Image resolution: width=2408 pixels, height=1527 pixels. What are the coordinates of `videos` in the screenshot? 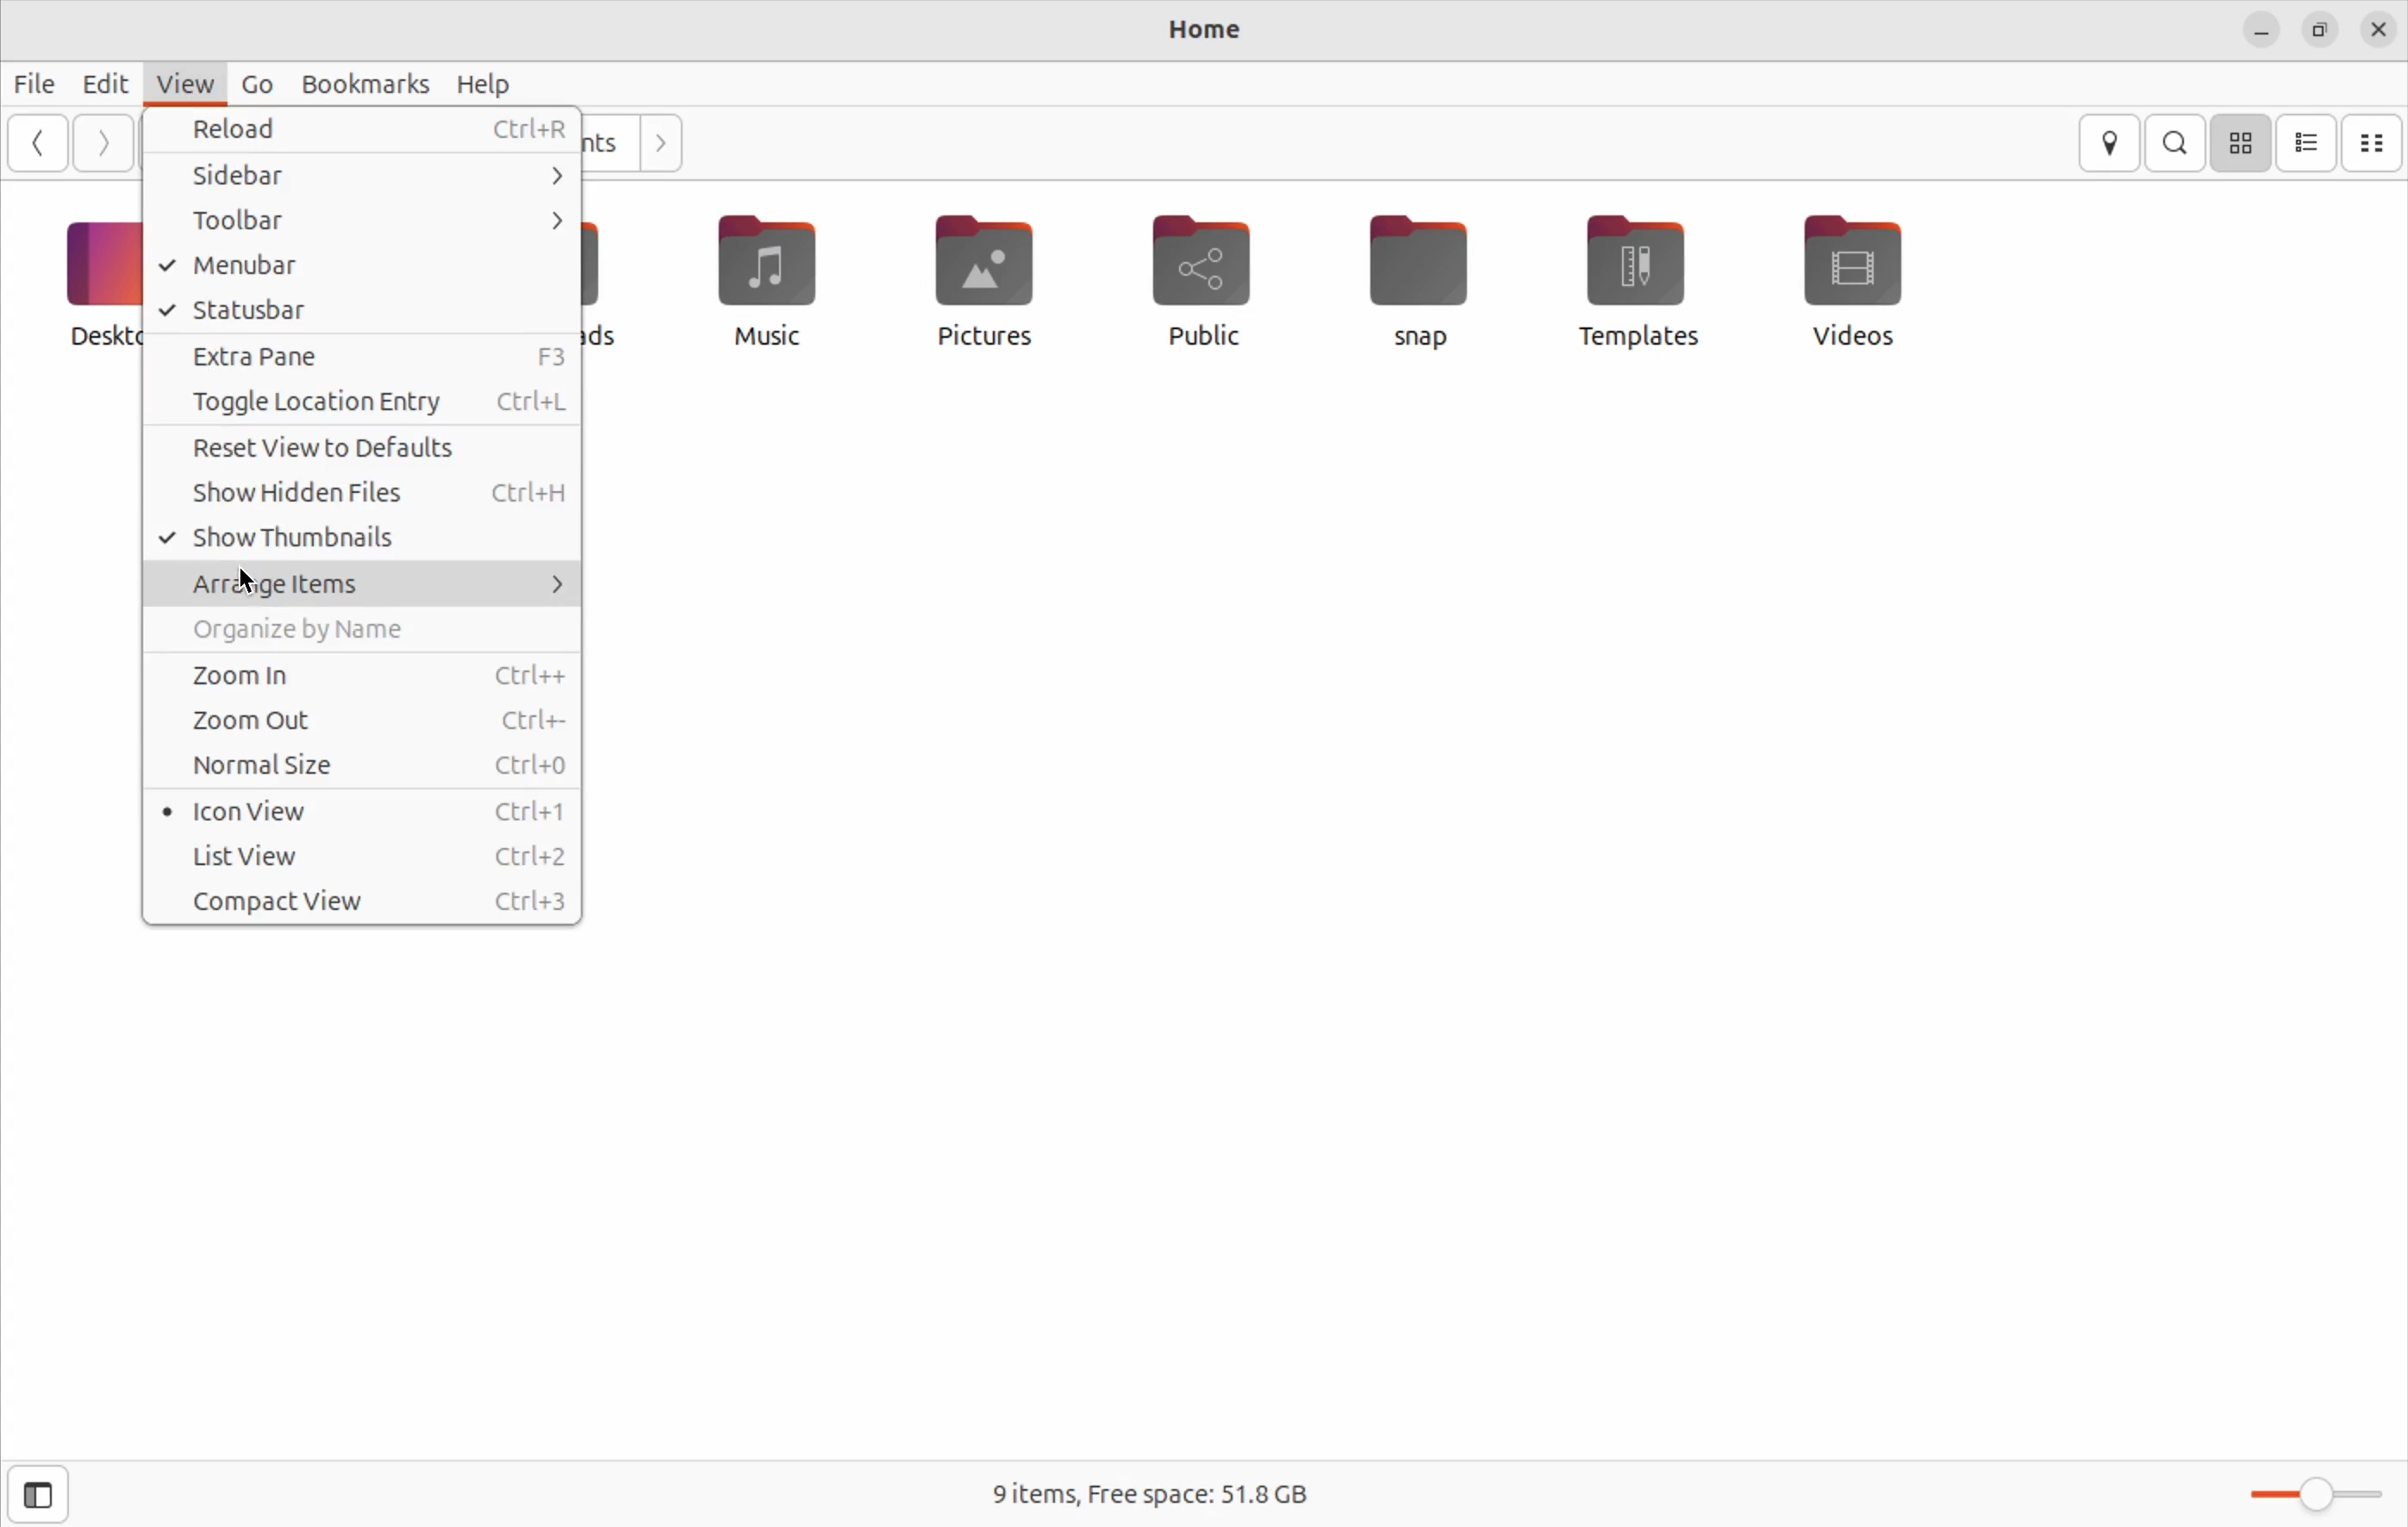 It's located at (1858, 286).